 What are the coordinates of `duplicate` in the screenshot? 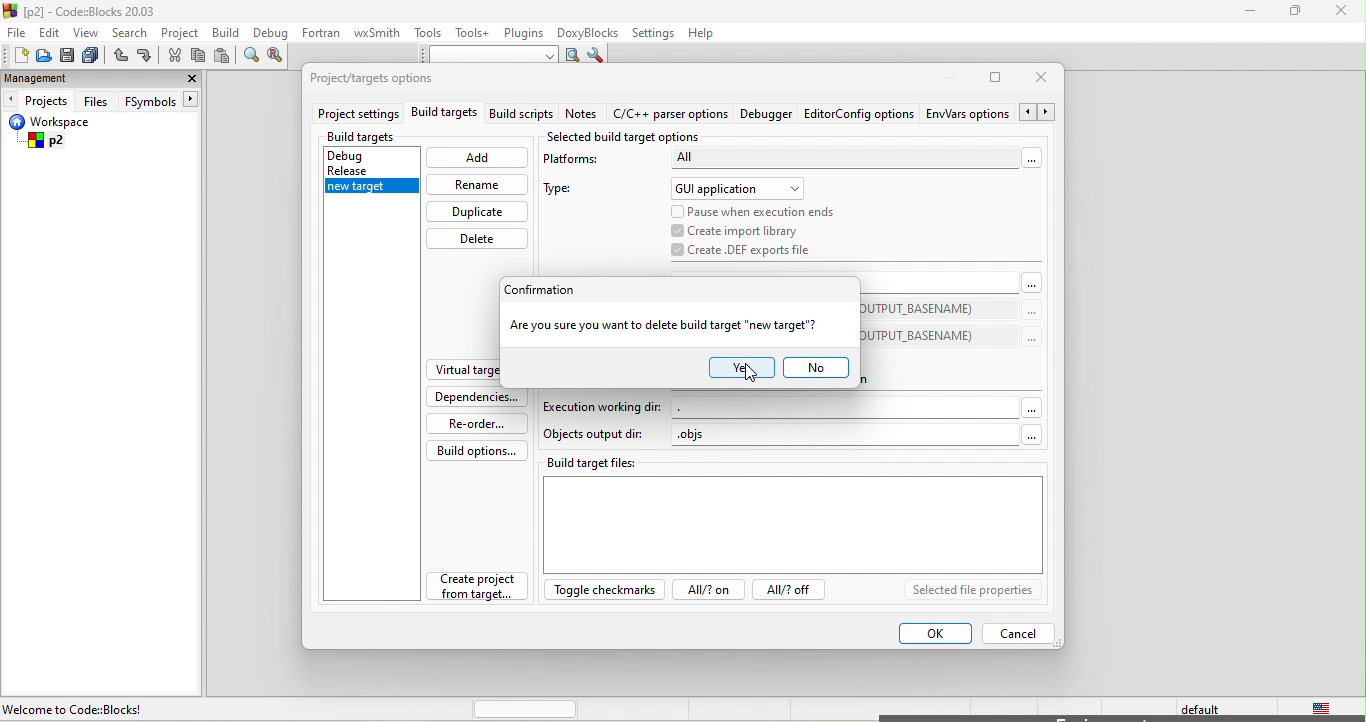 It's located at (476, 212).